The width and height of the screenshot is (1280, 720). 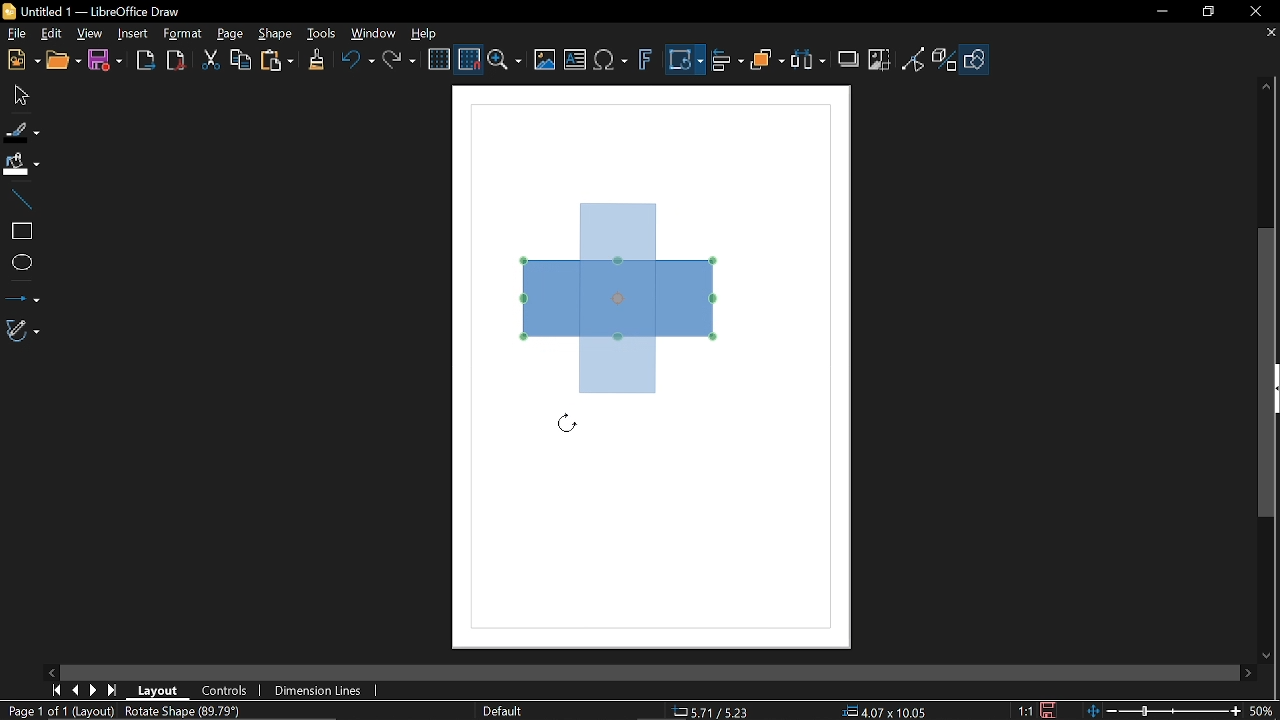 I want to click on slide master name, so click(x=504, y=710).